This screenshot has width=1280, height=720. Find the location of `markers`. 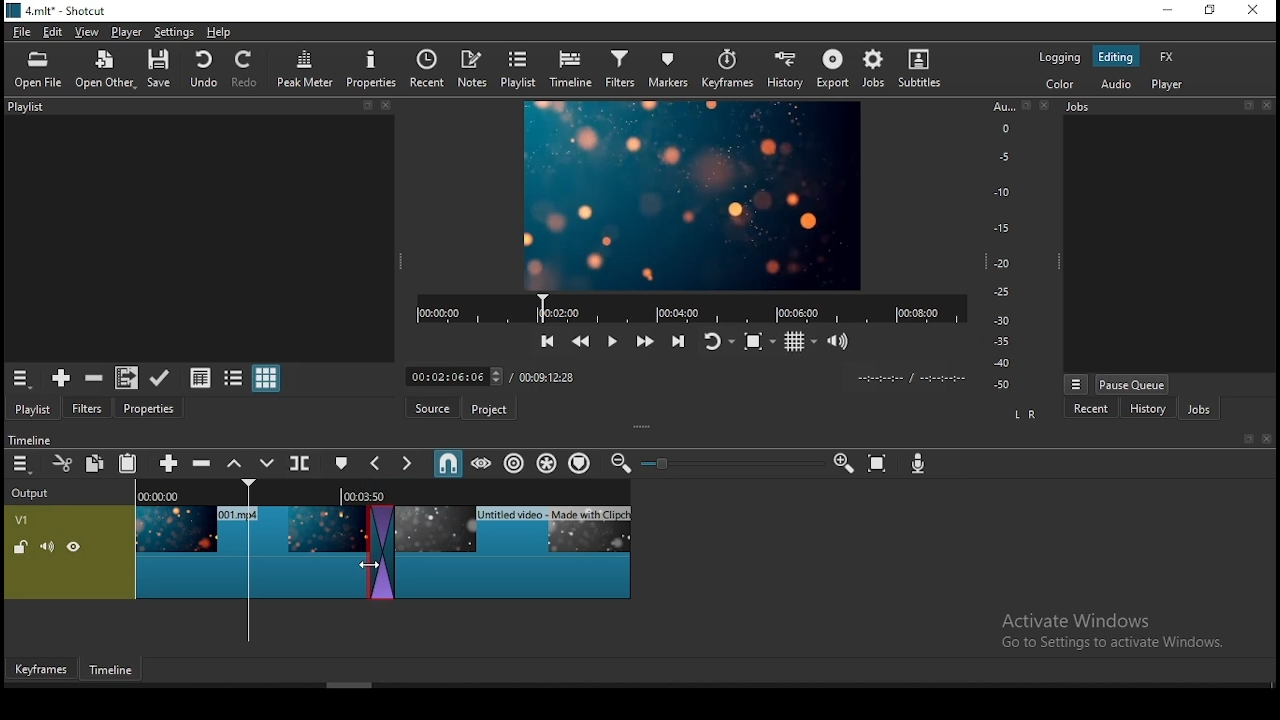

markers is located at coordinates (674, 68).